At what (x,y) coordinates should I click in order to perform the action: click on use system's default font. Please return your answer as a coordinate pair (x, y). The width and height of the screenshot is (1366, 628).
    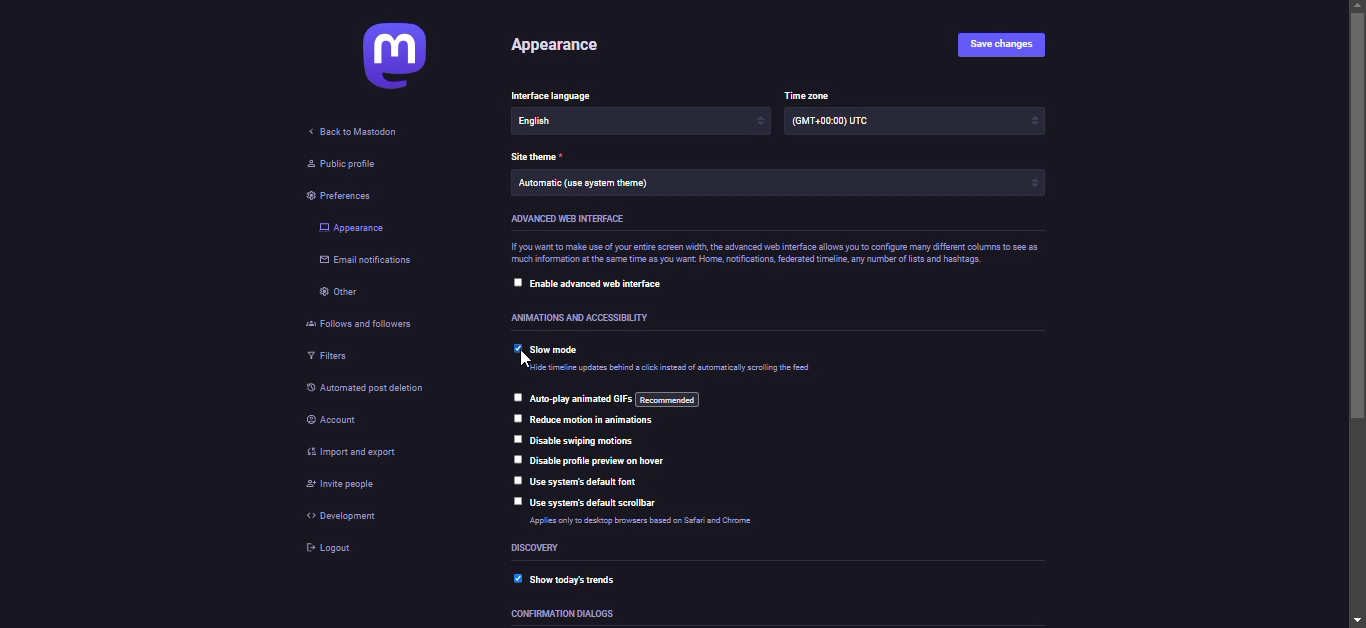
    Looking at the image, I should click on (585, 483).